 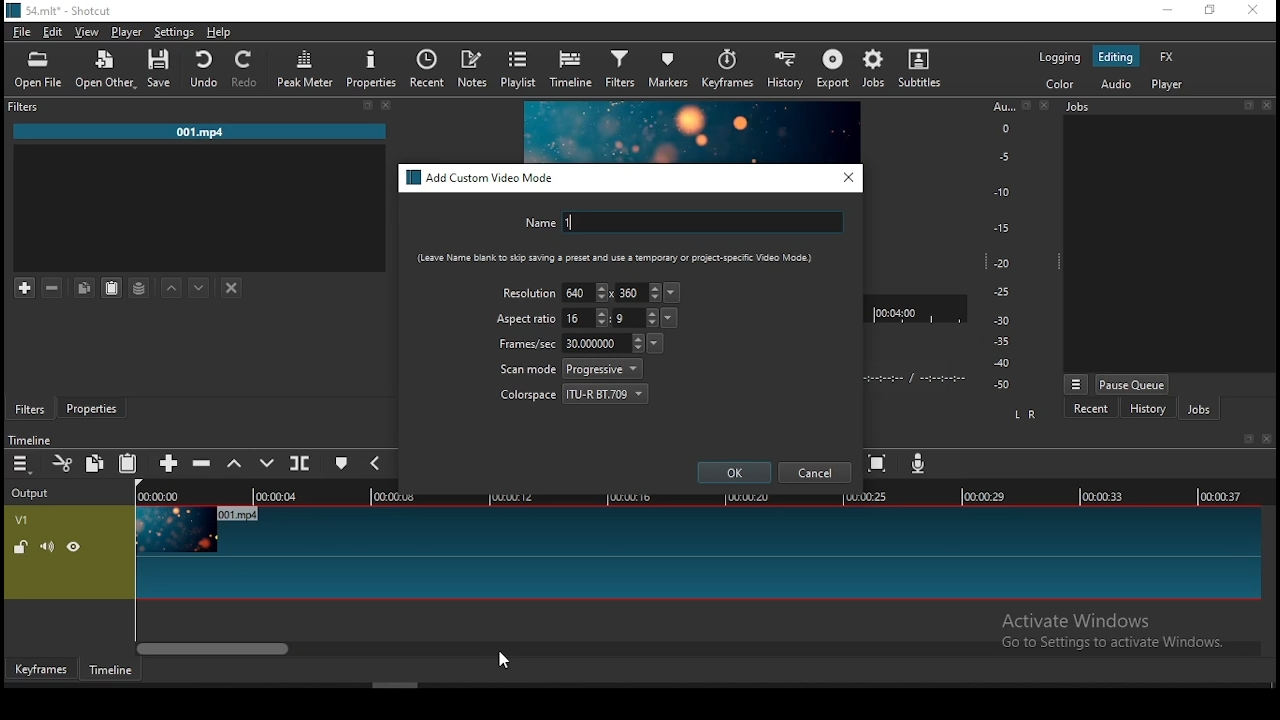 What do you see at coordinates (139, 285) in the screenshot?
I see `save filter set` at bounding box center [139, 285].